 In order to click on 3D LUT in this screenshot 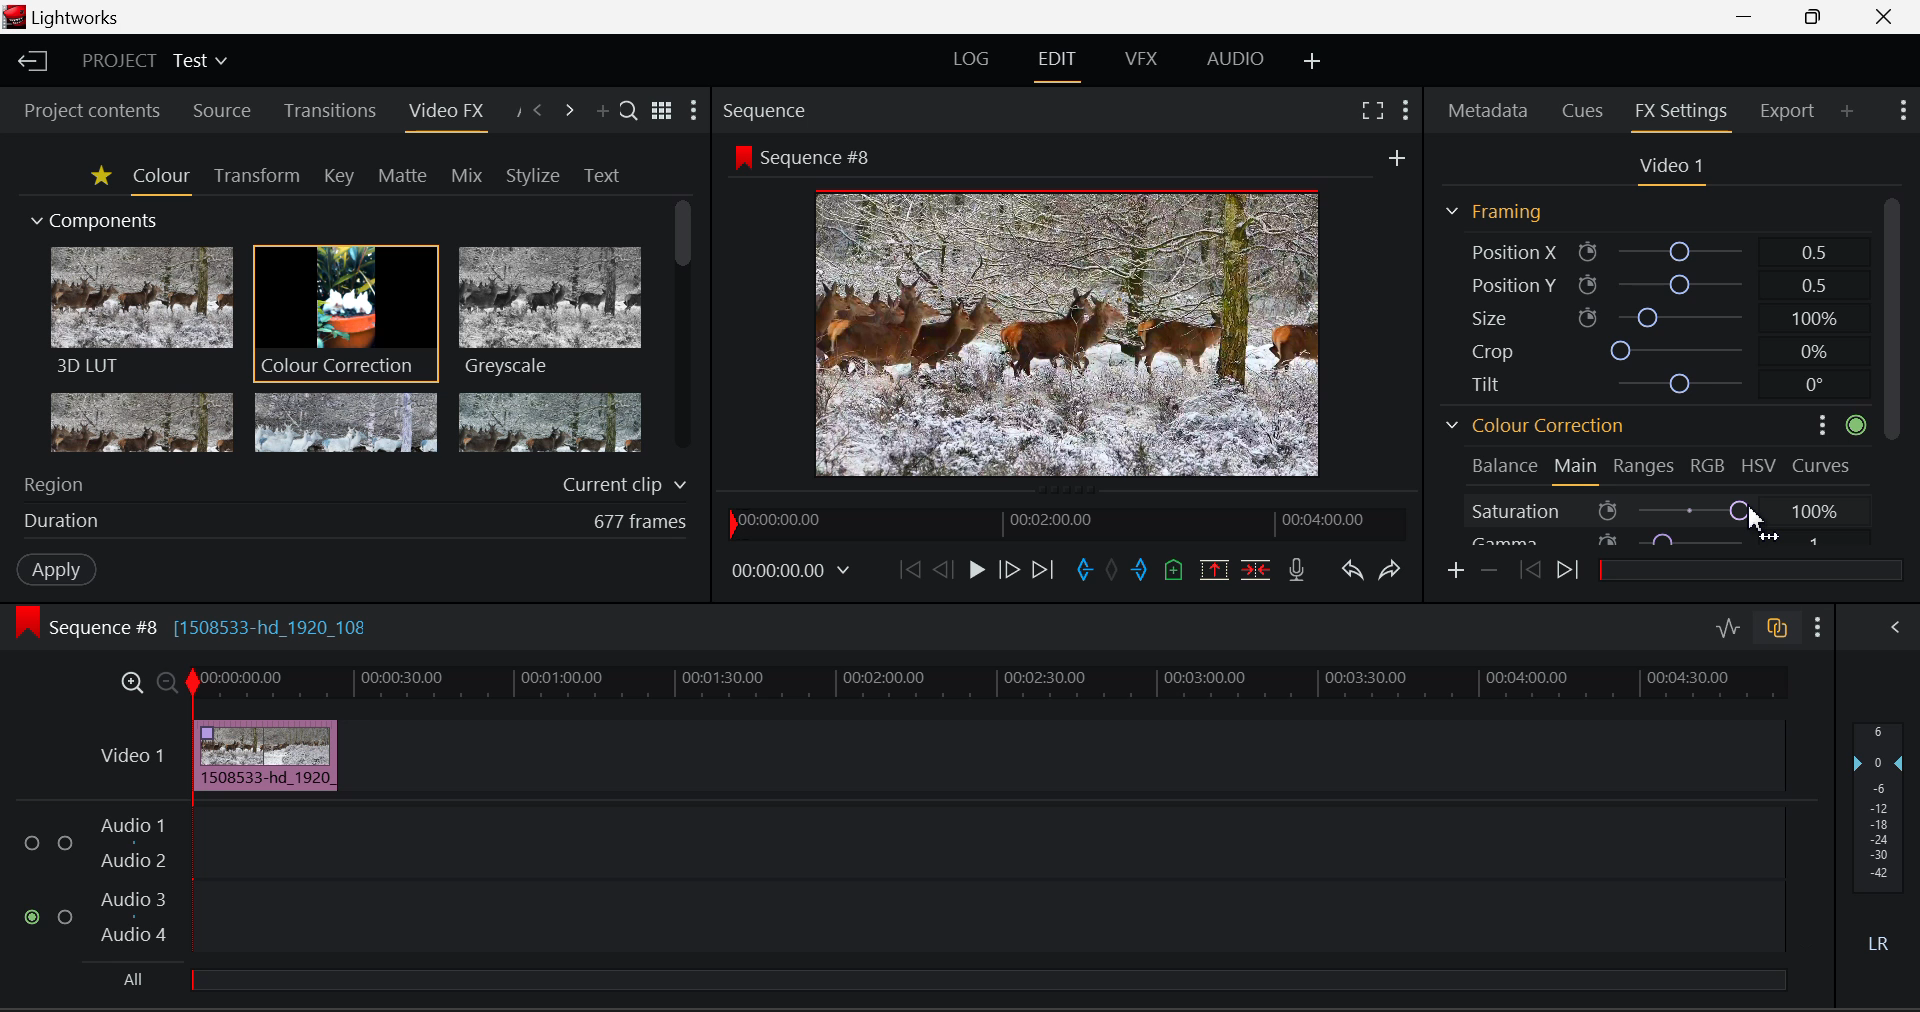, I will do `click(140, 309)`.